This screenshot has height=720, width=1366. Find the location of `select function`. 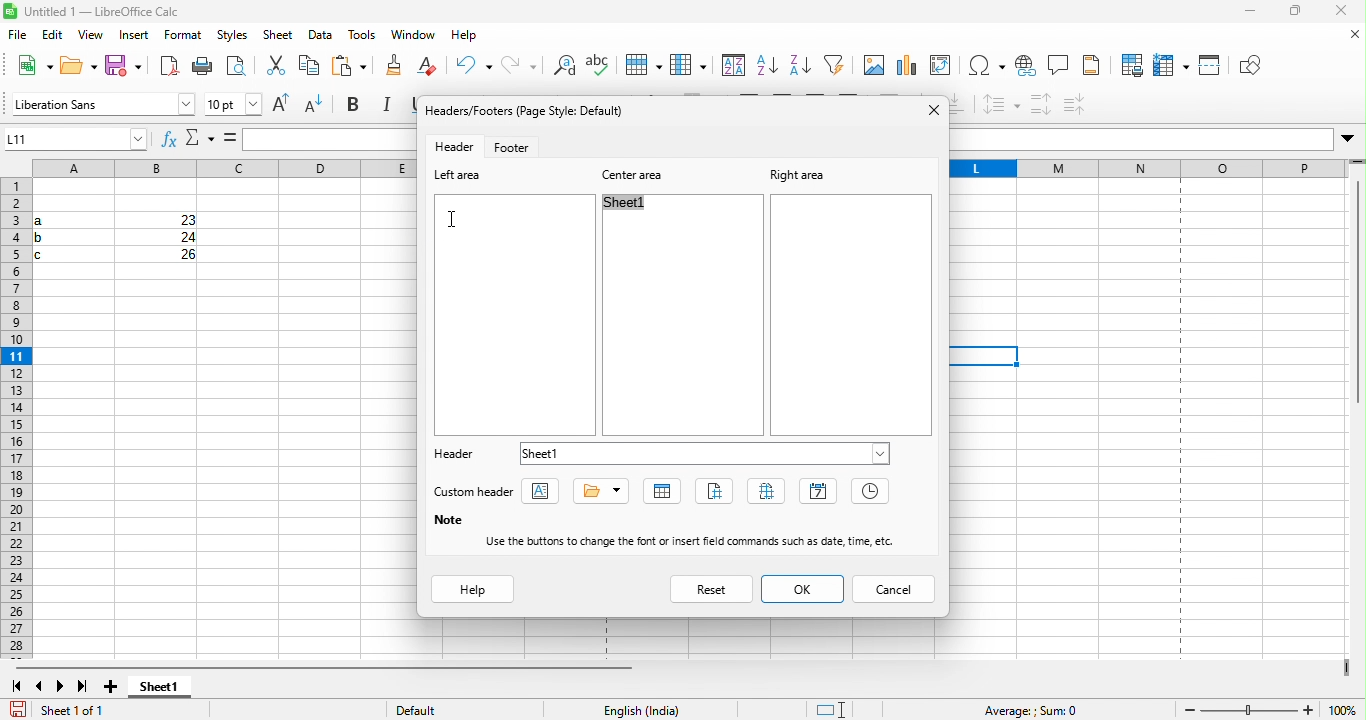

select function is located at coordinates (201, 141).